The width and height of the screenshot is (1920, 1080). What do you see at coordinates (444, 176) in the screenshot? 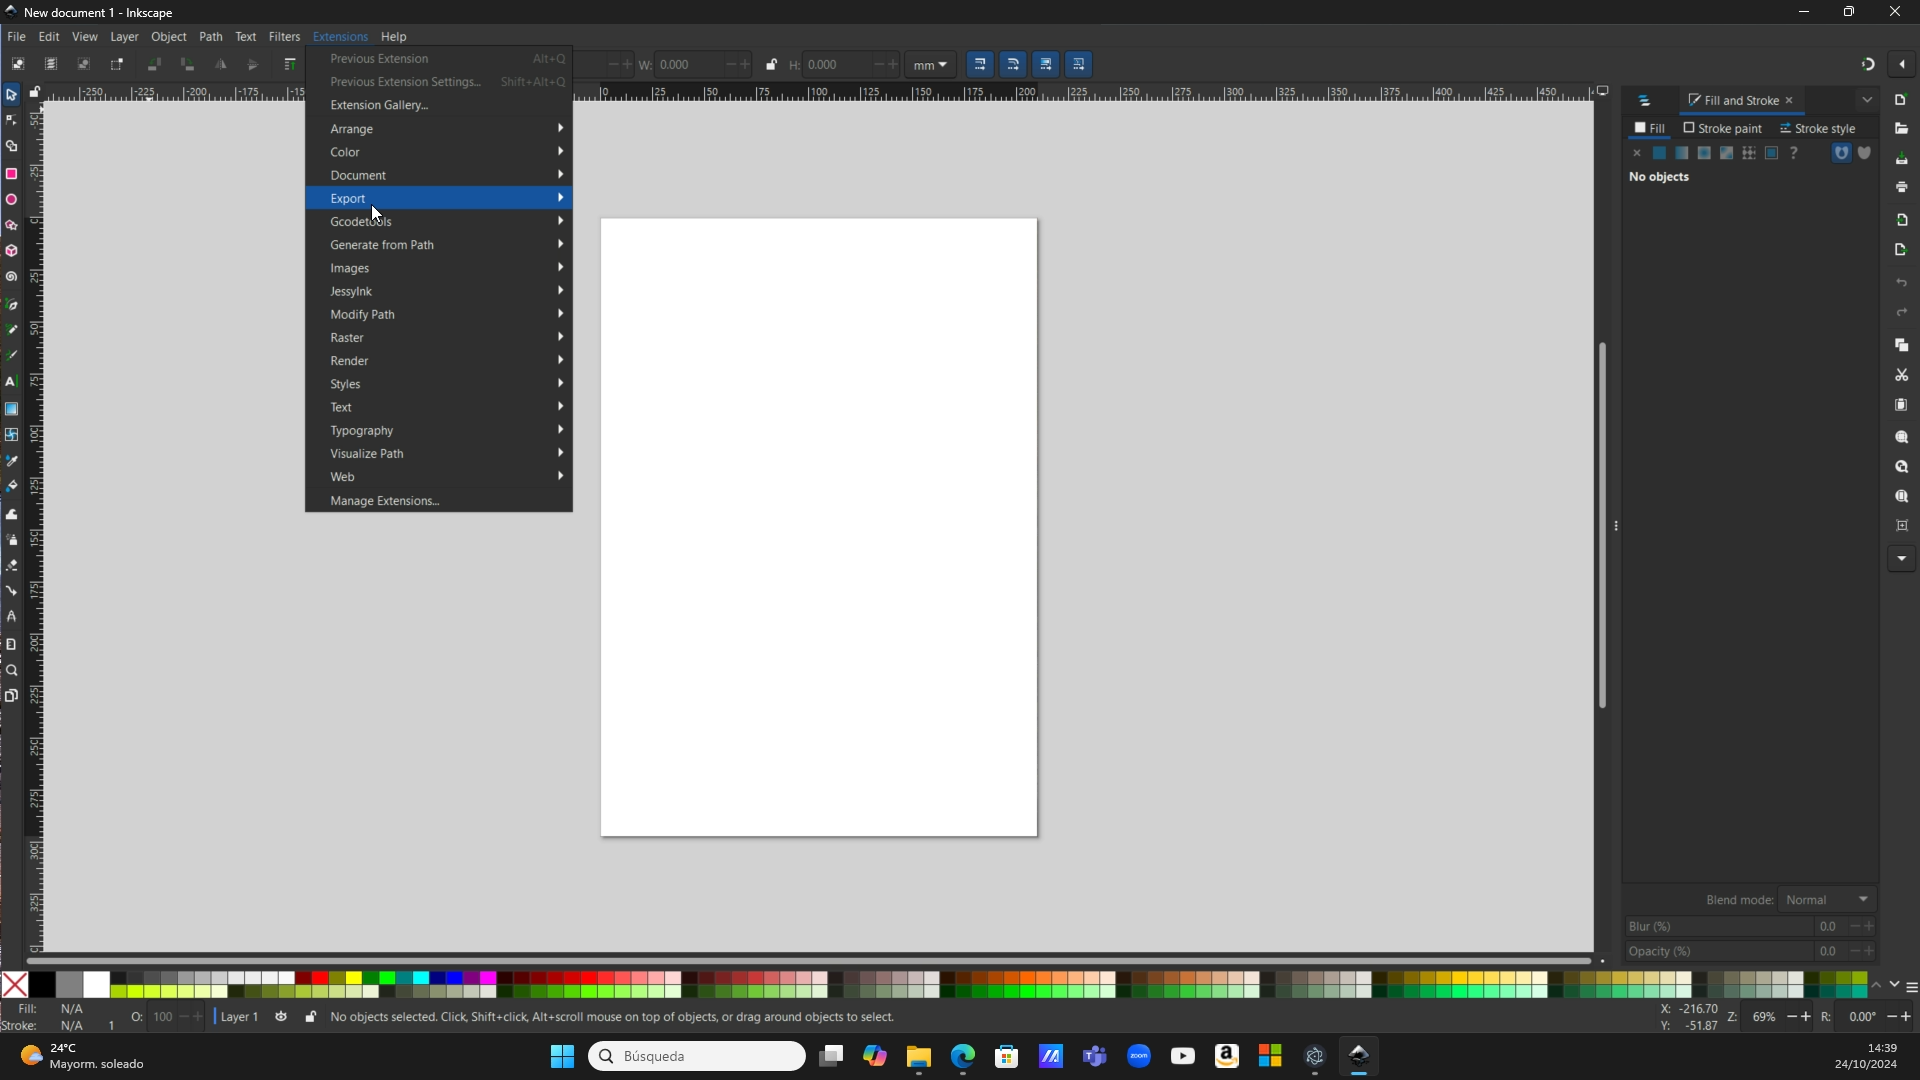
I see `Document` at bounding box center [444, 176].